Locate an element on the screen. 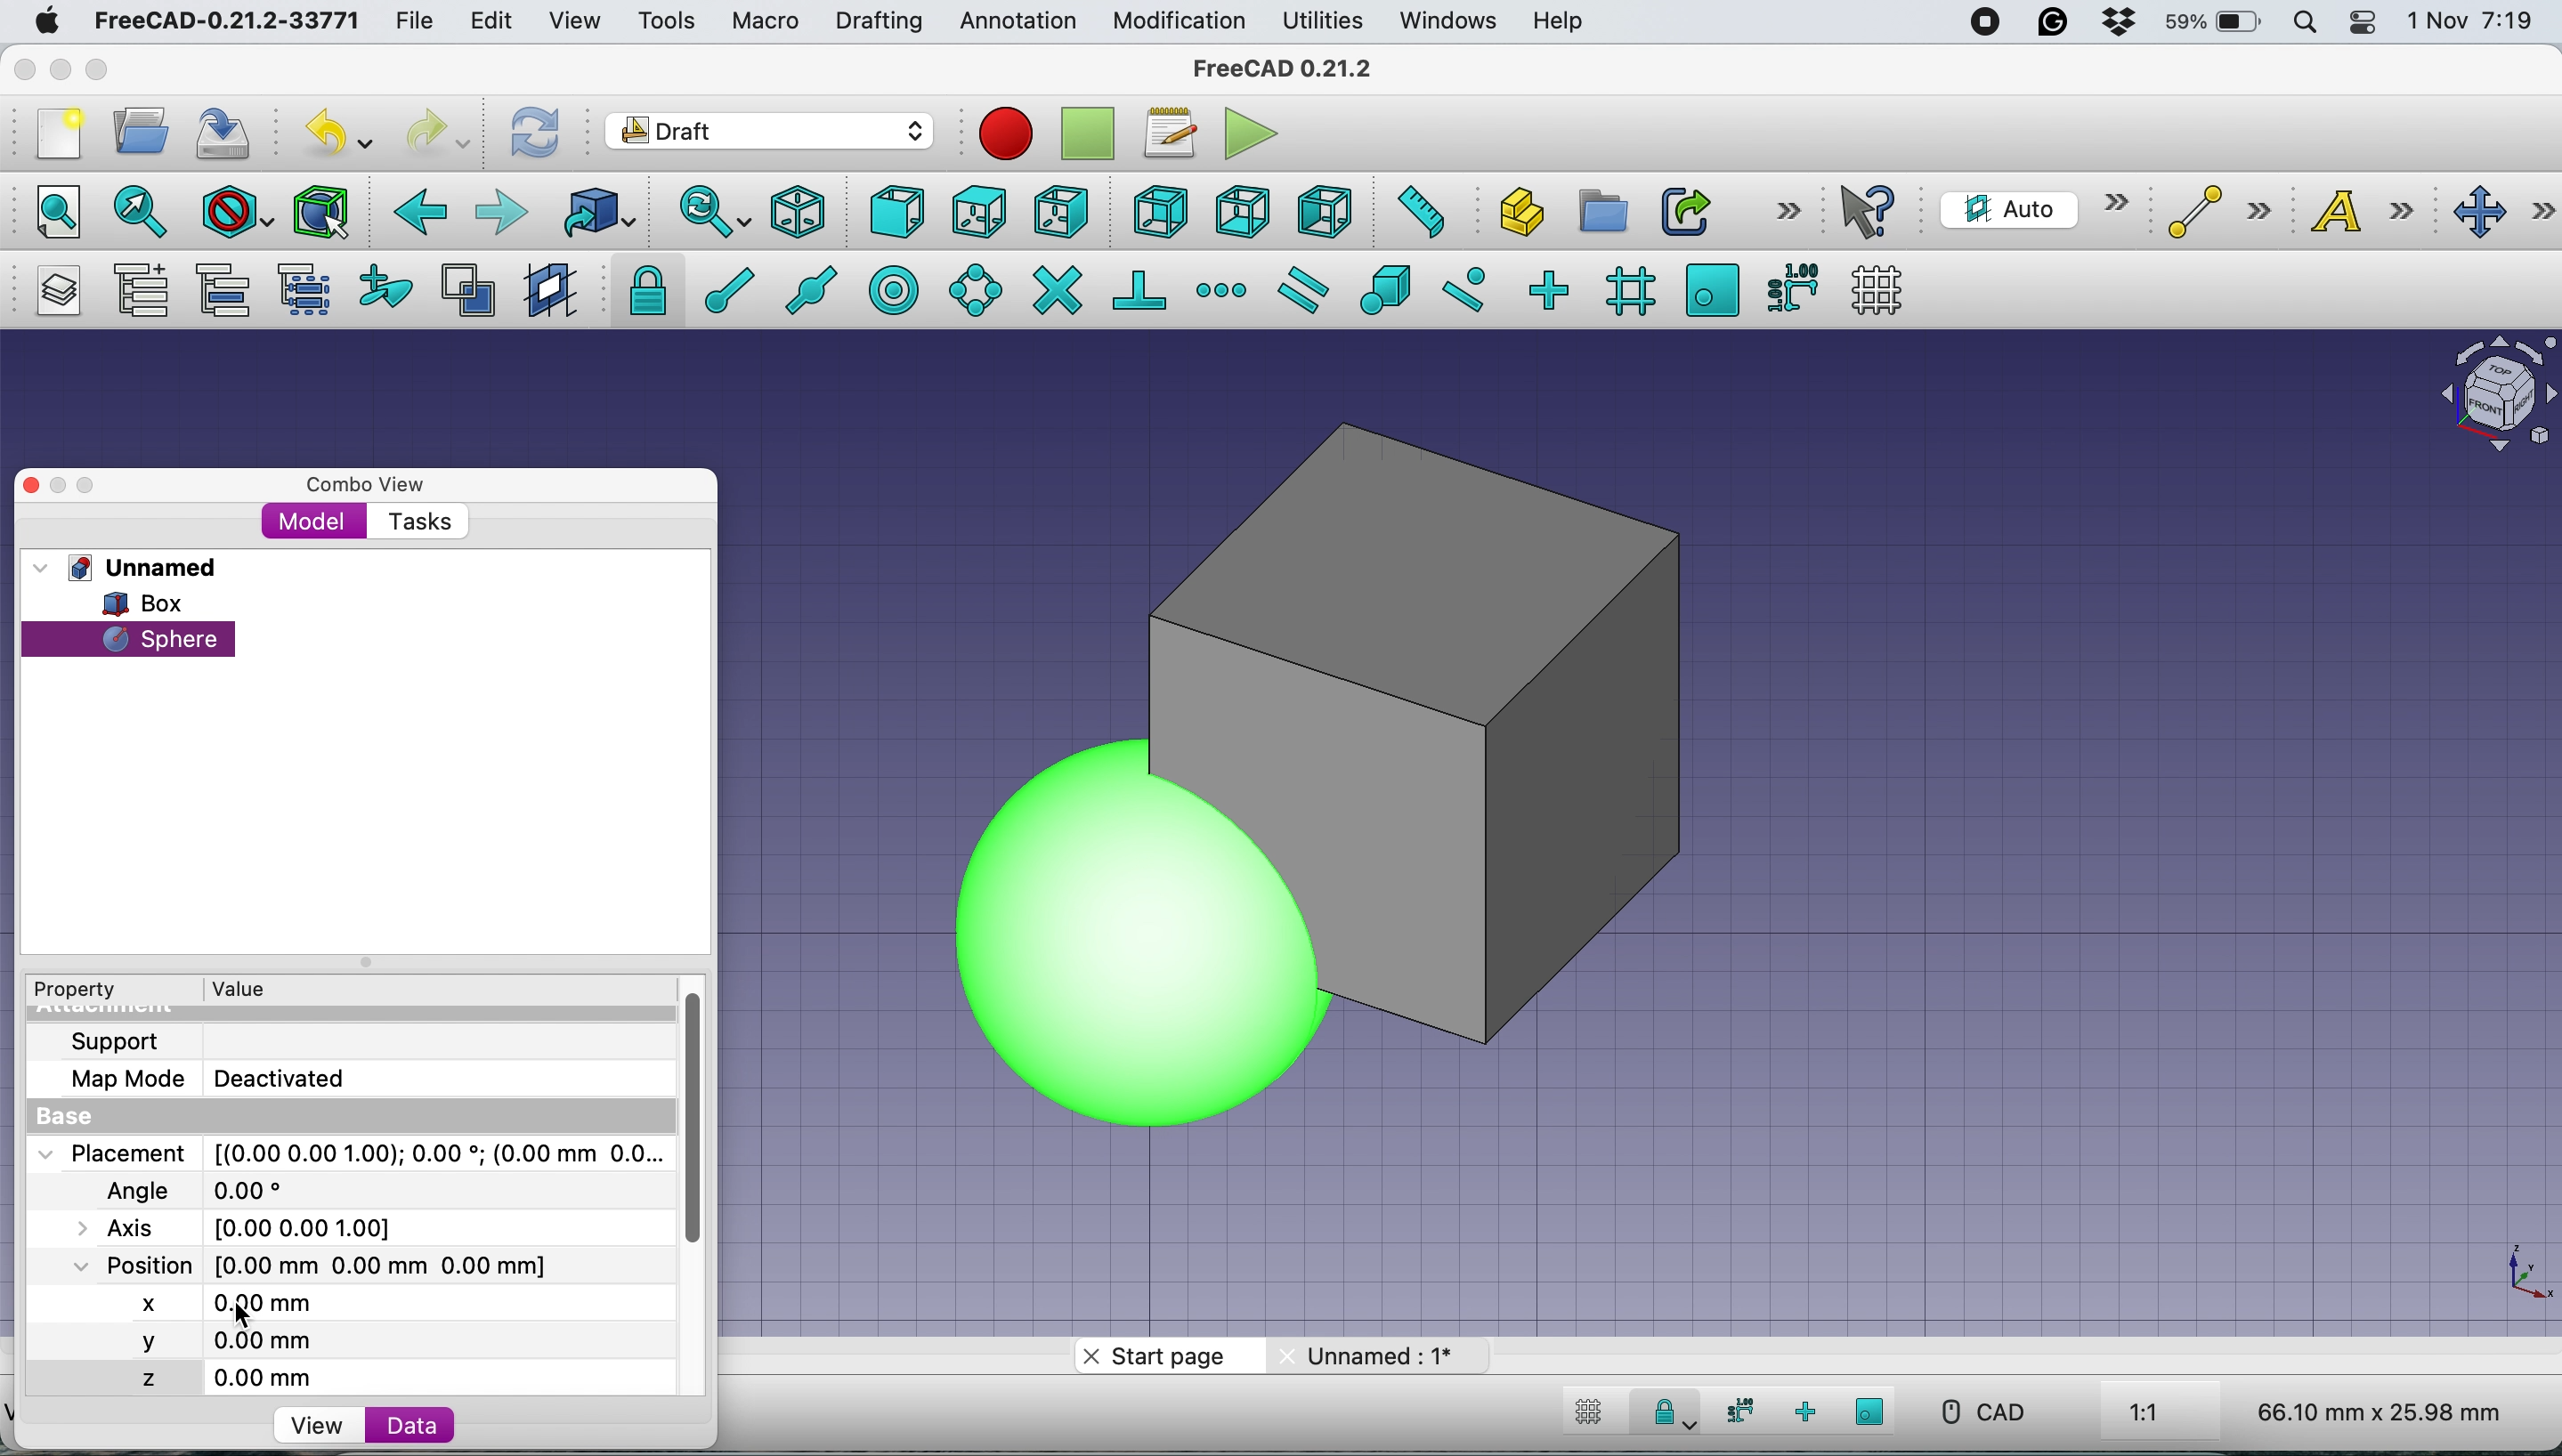  snap endpoint is located at coordinates (718, 297).